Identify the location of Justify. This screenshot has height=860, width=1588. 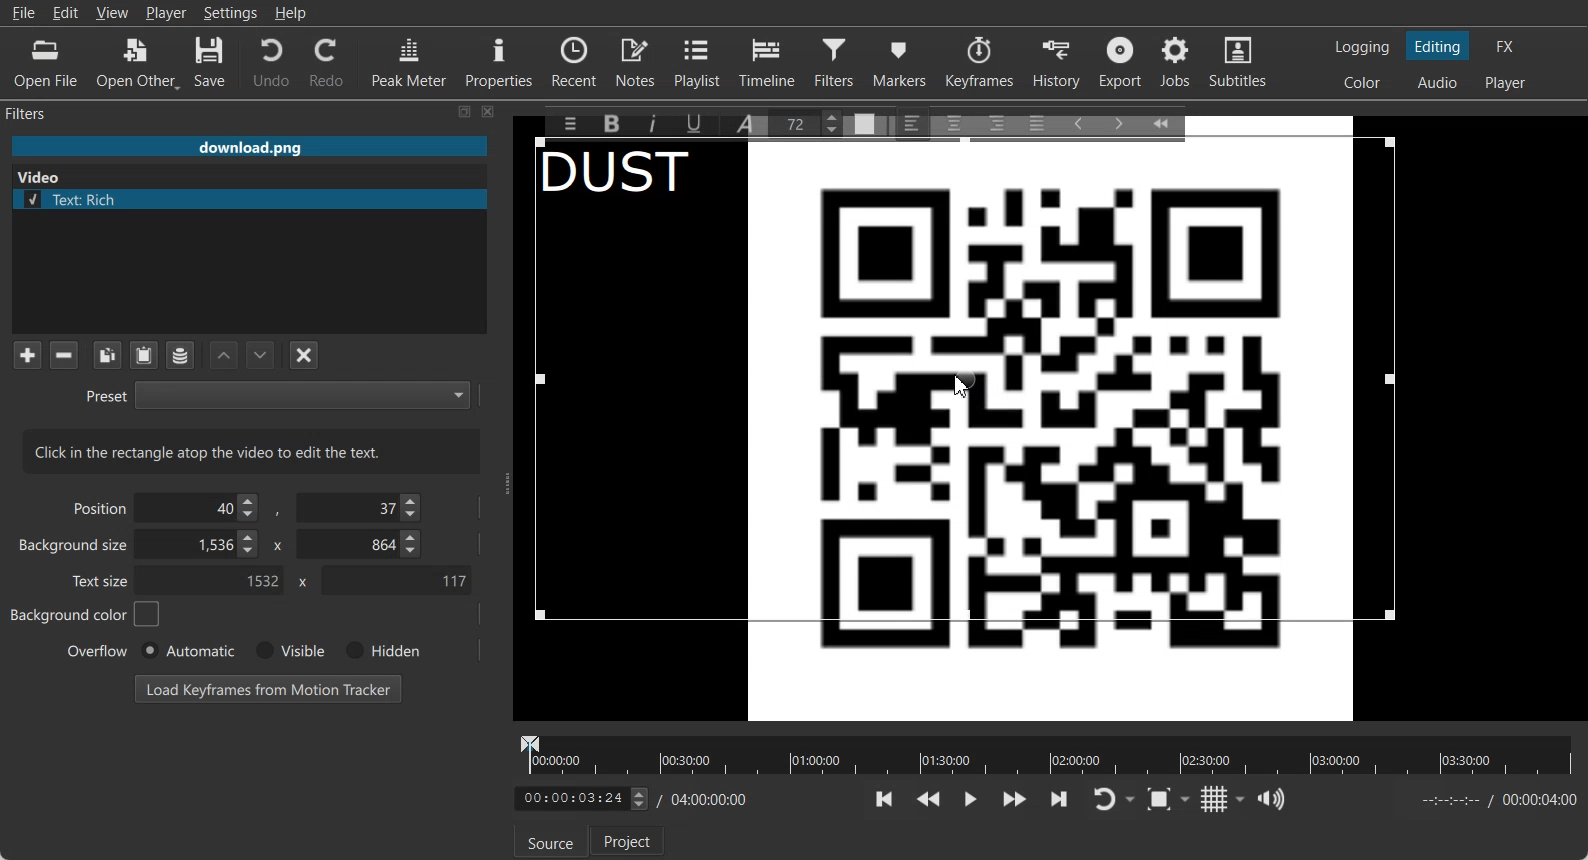
(1037, 120).